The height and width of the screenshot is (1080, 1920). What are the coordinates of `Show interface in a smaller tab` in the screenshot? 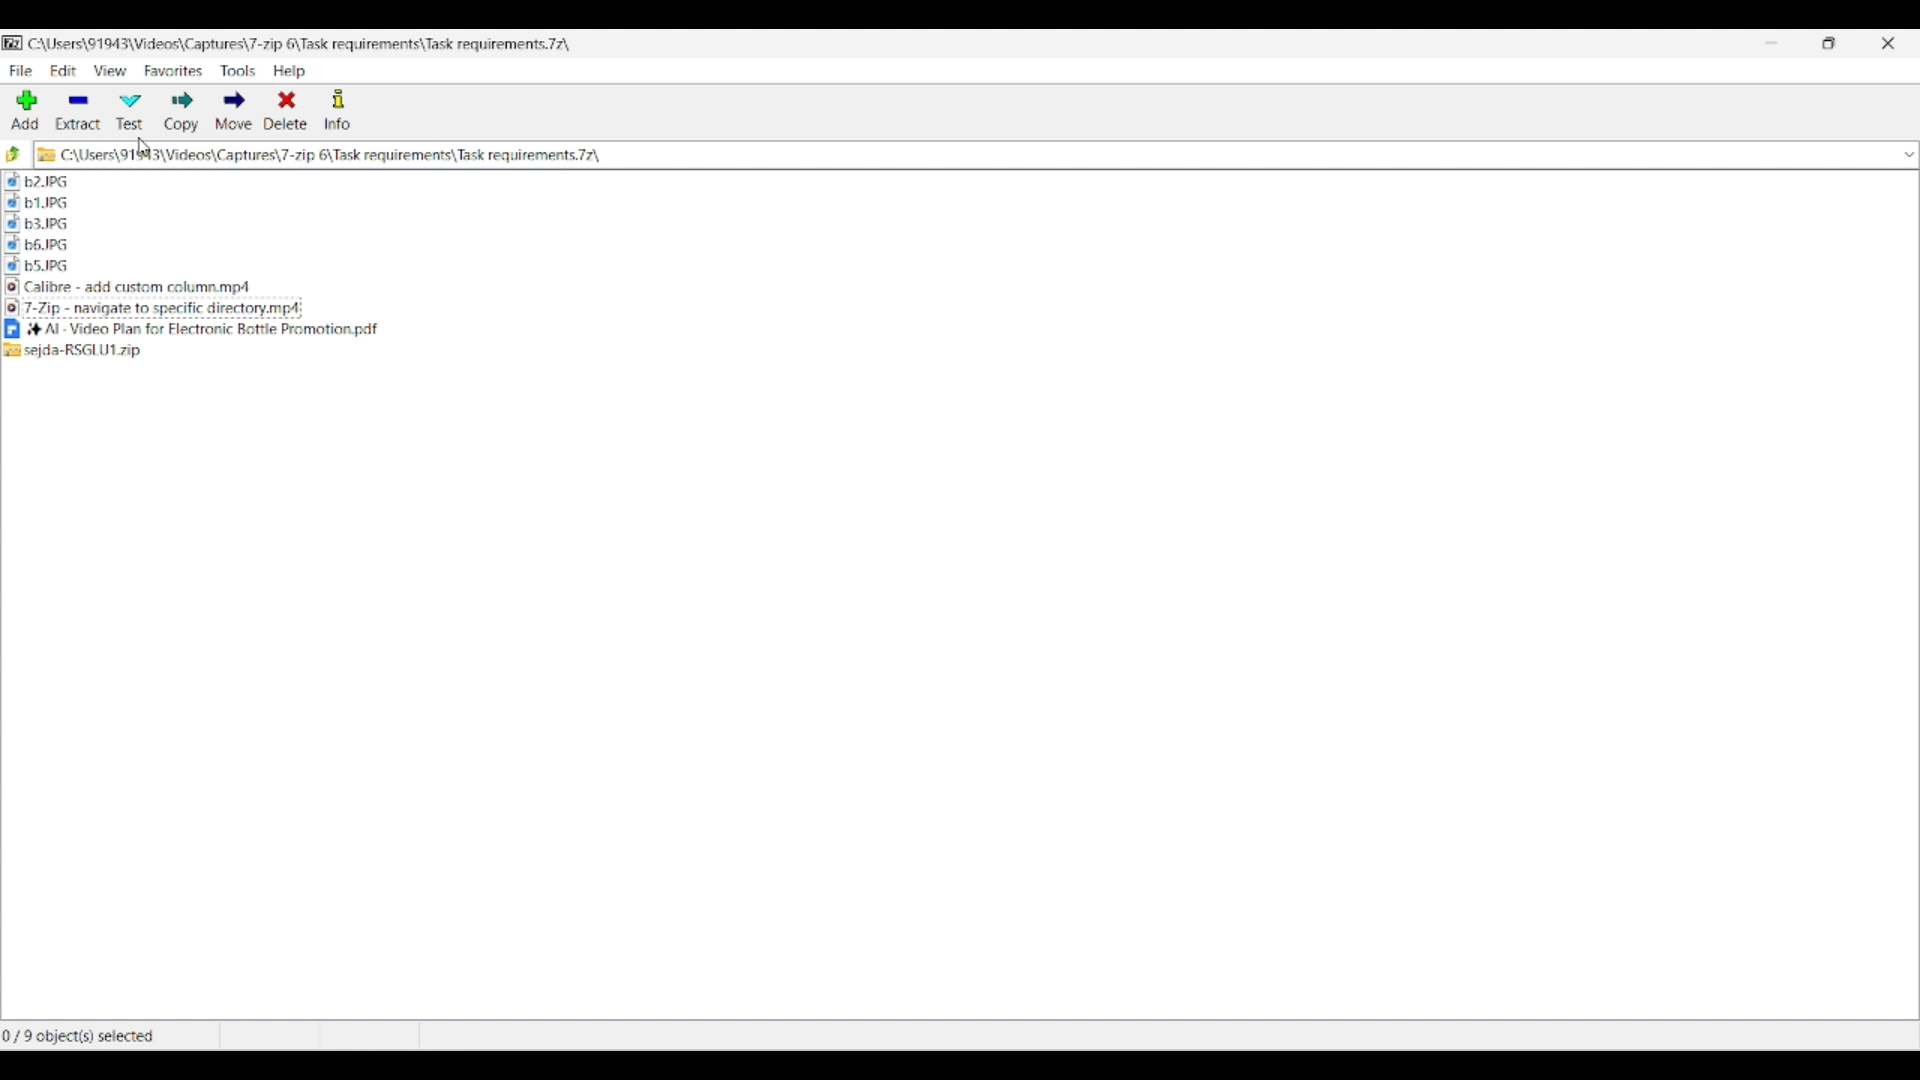 It's located at (1829, 43).